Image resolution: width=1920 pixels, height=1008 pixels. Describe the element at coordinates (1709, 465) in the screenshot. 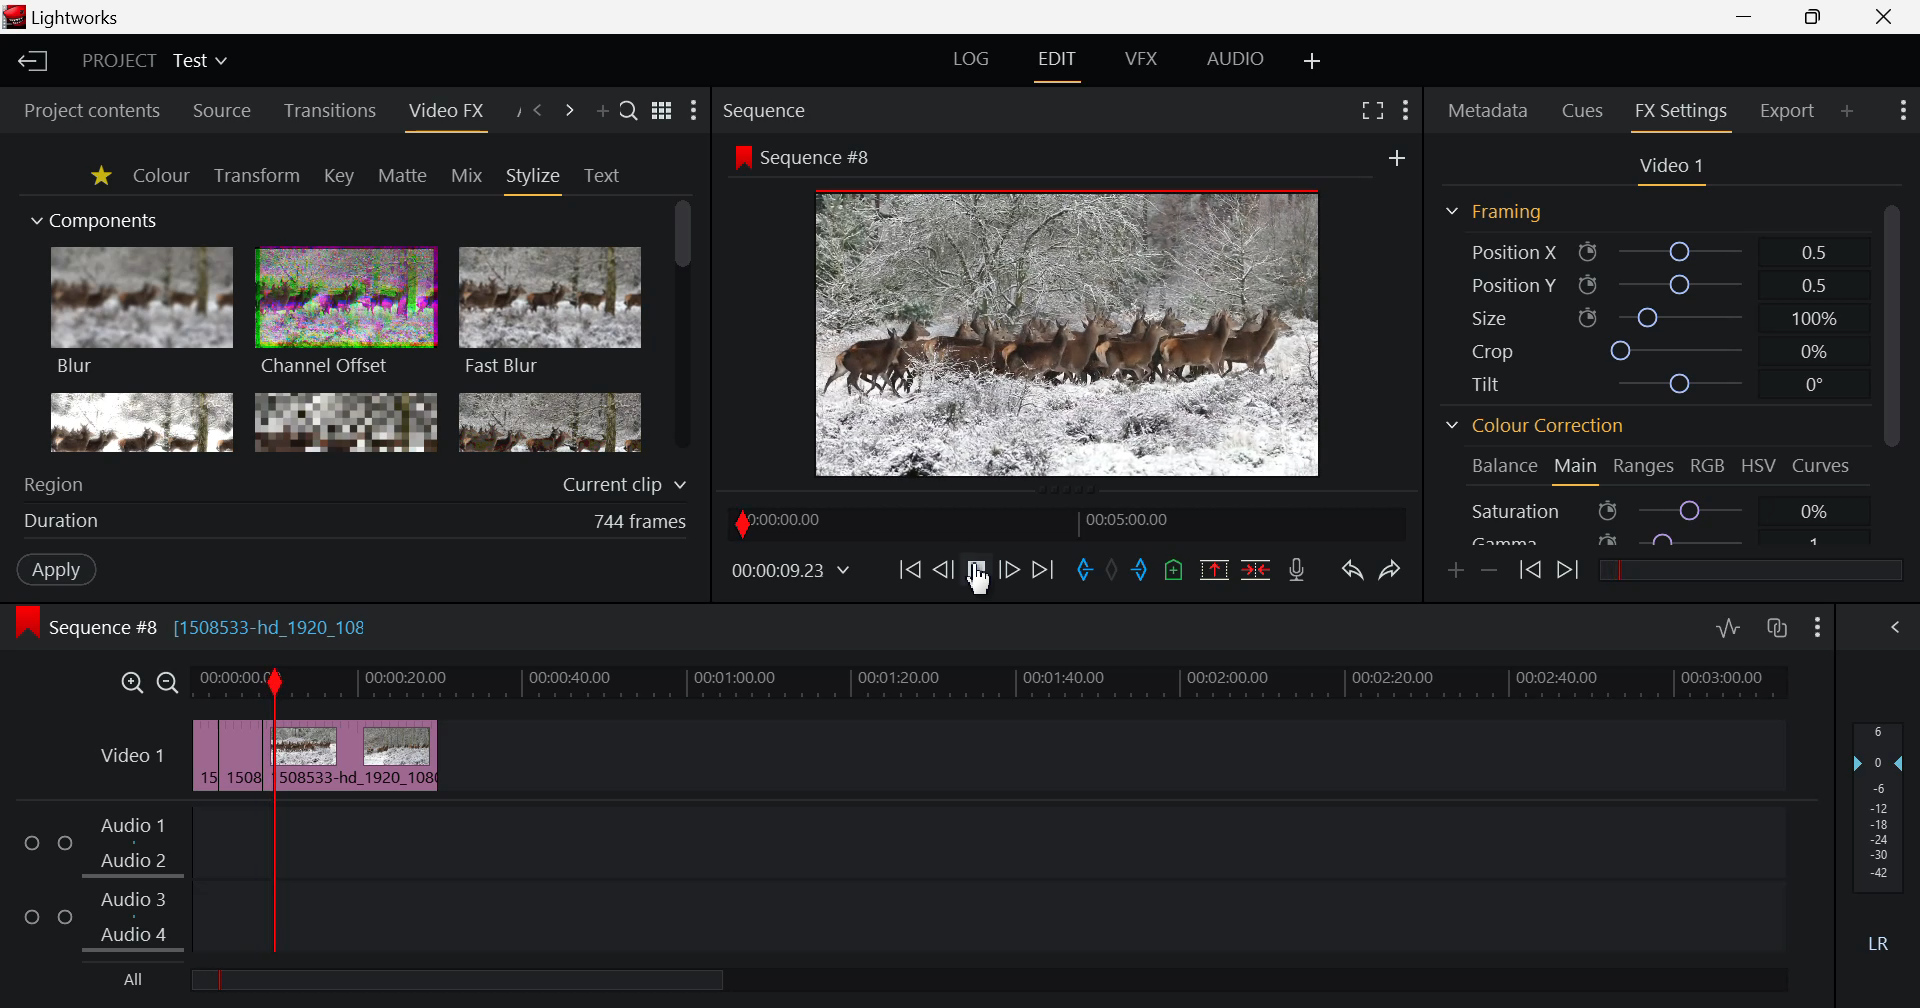

I see `RGB` at that location.